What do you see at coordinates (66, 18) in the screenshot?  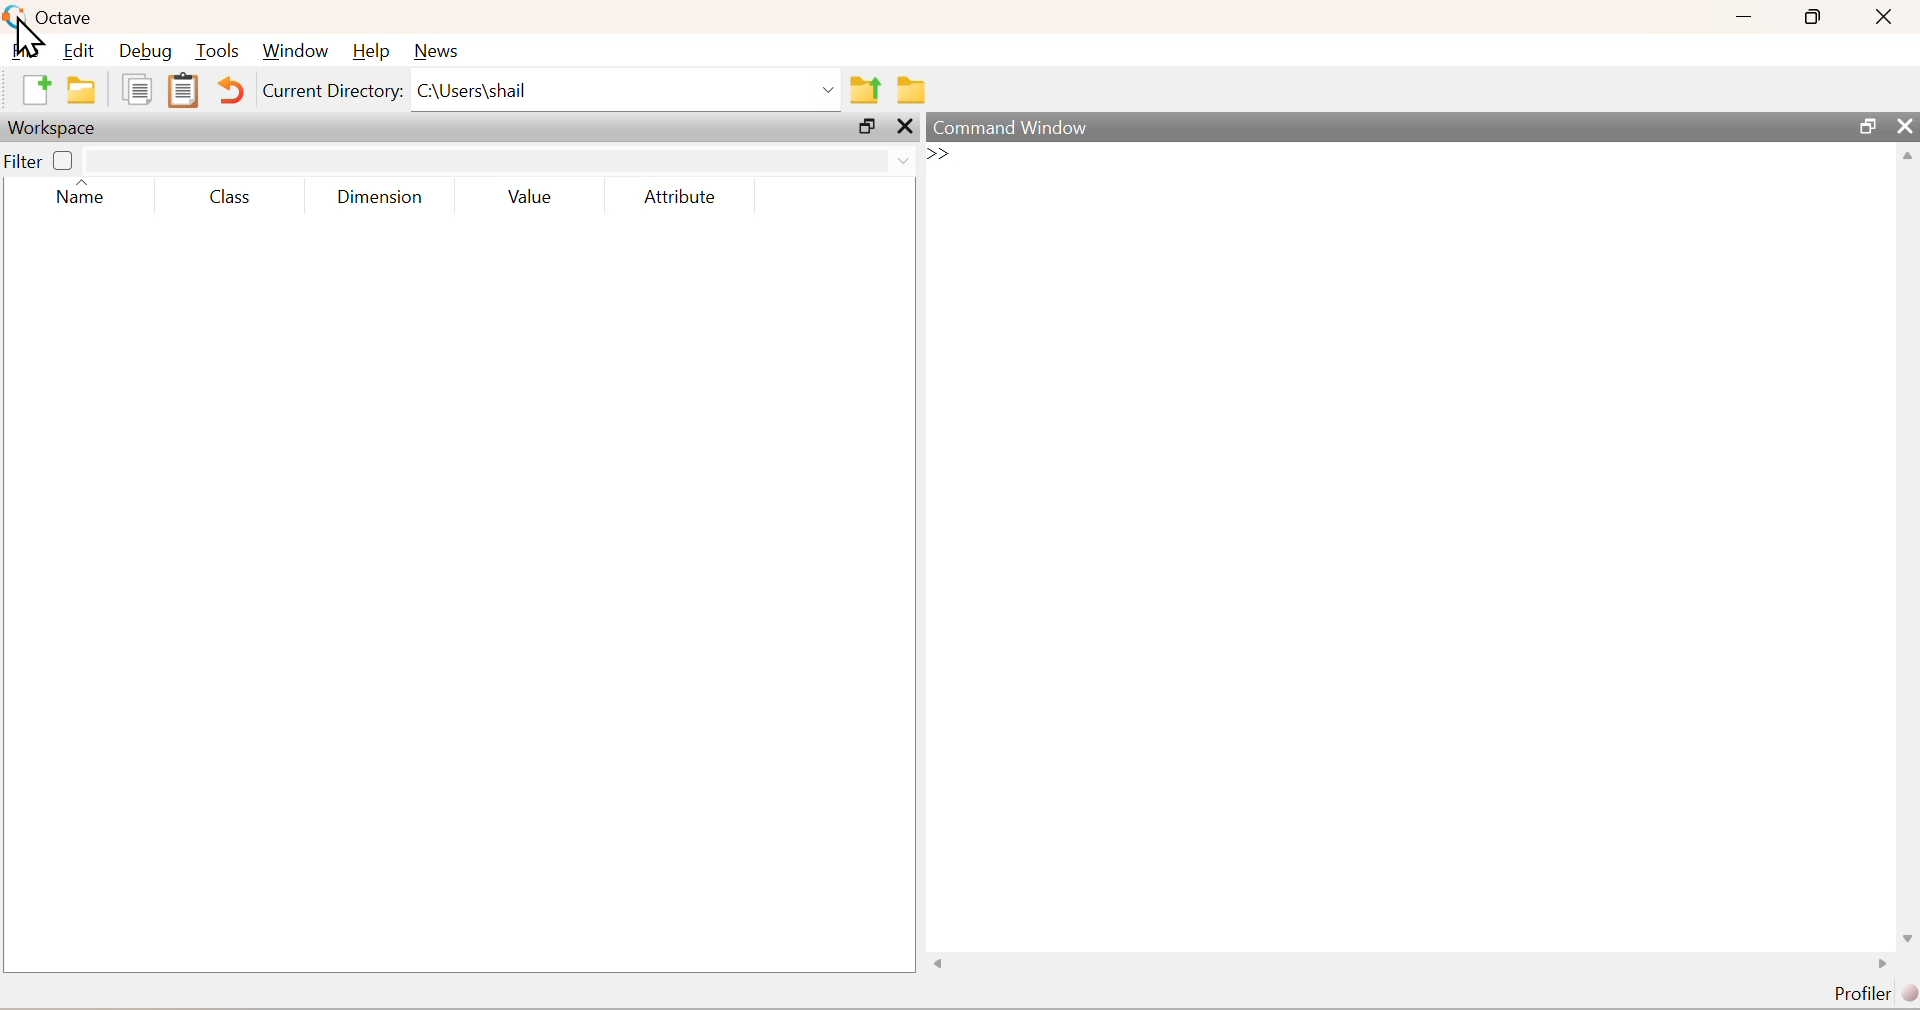 I see `Octave` at bounding box center [66, 18].